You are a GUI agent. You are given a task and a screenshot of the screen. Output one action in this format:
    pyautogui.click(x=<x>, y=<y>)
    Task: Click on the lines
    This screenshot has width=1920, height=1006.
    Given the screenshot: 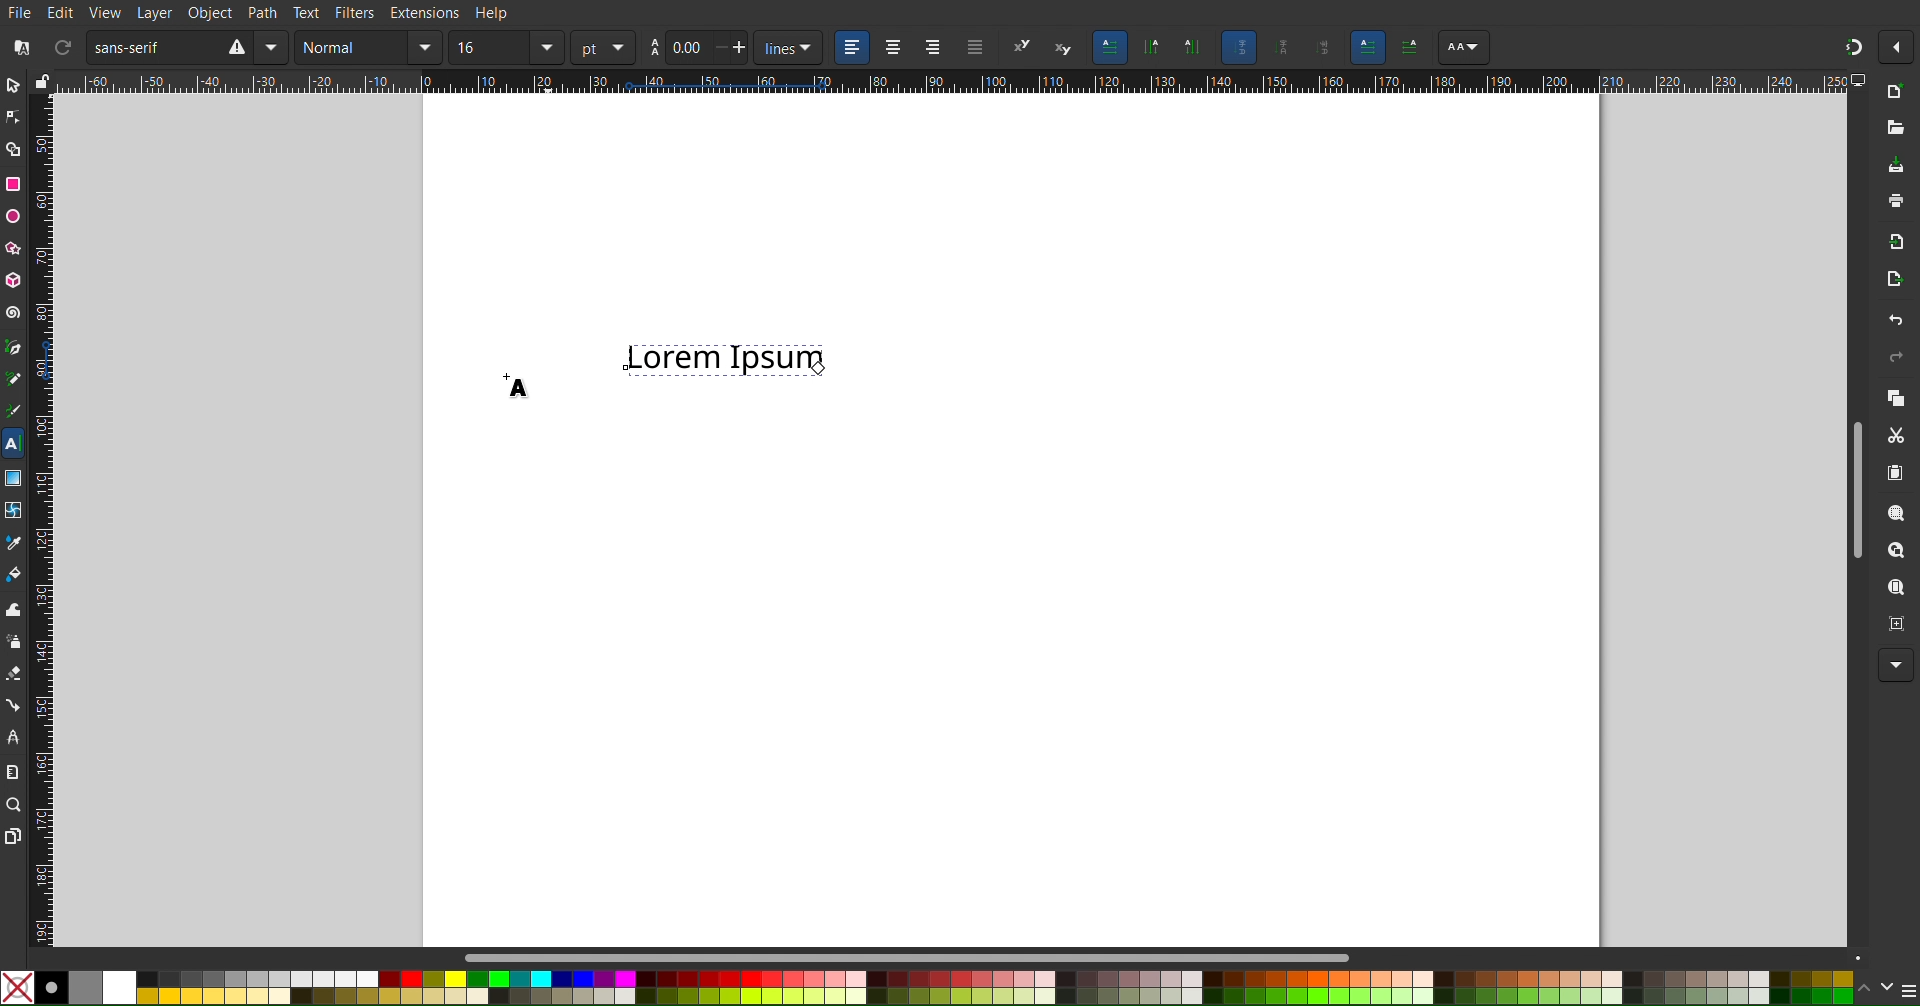 What is the action you would take?
    pyautogui.click(x=786, y=48)
    